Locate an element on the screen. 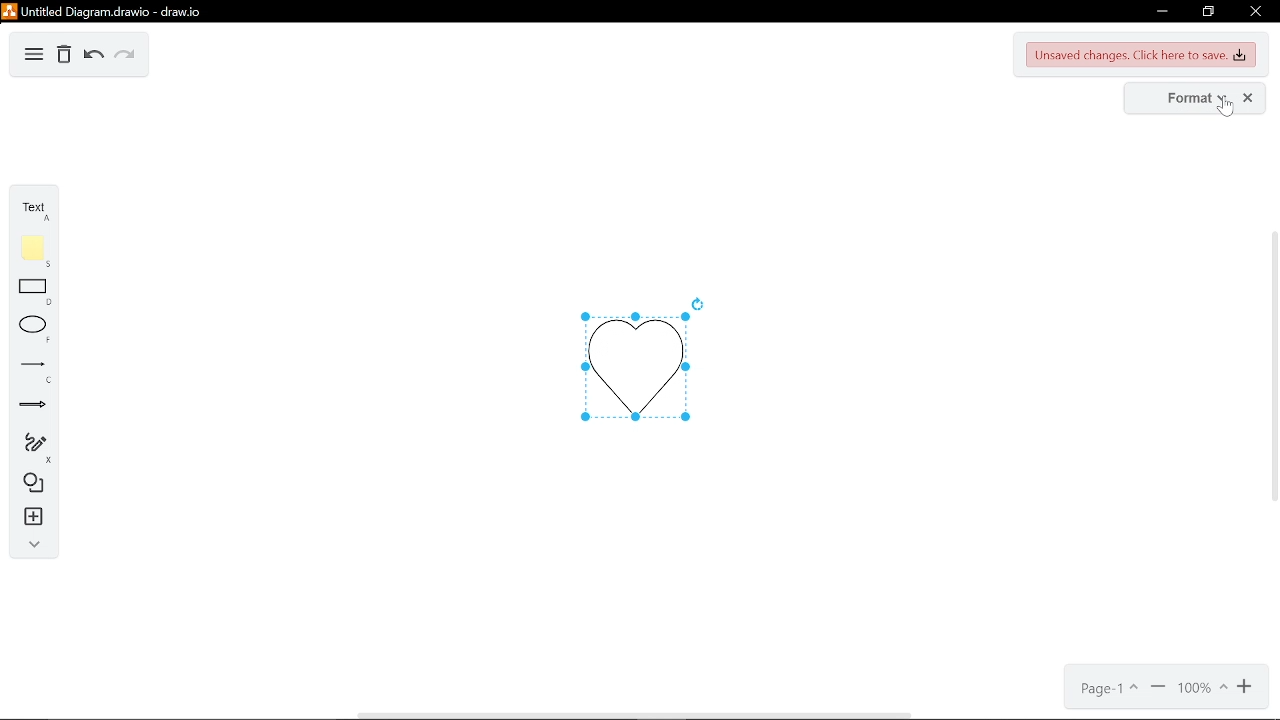 The width and height of the screenshot is (1280, 720). redo is located at coordinates (123, 56).